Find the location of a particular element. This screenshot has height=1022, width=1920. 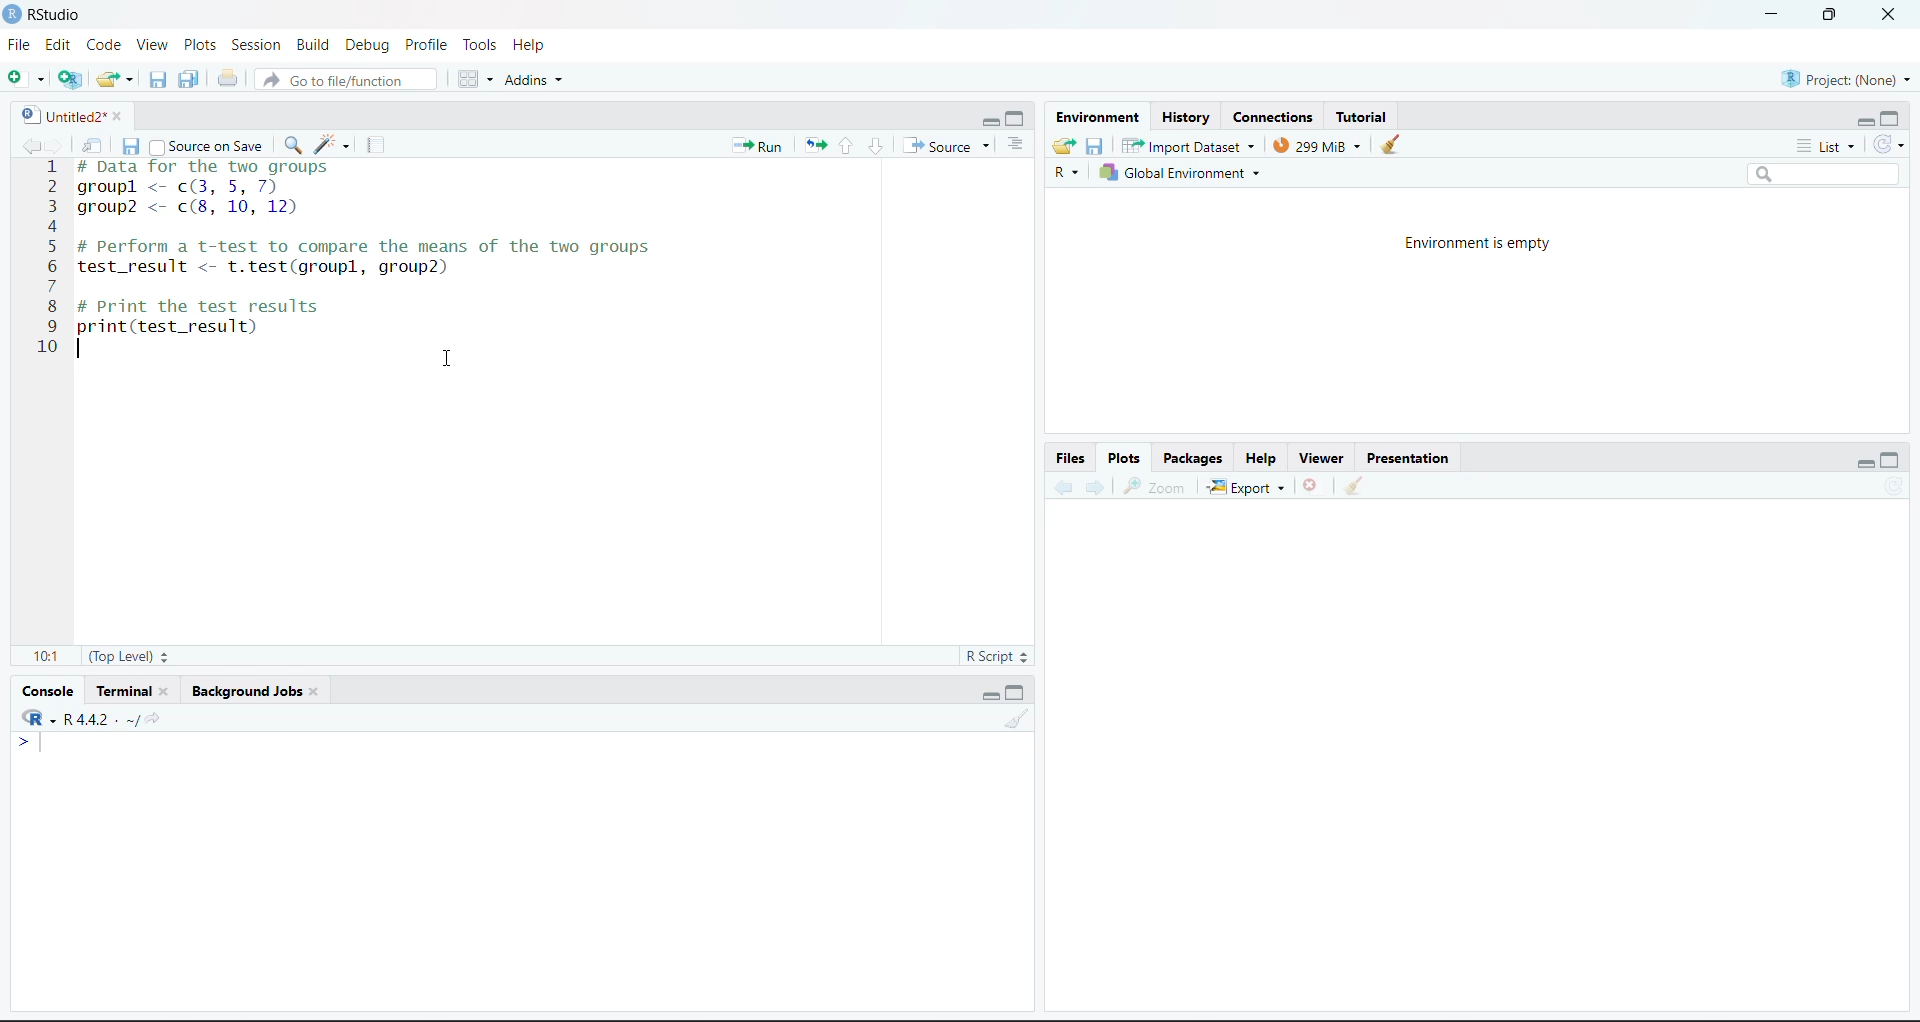

Packages is located at coordinates (1194, 457).